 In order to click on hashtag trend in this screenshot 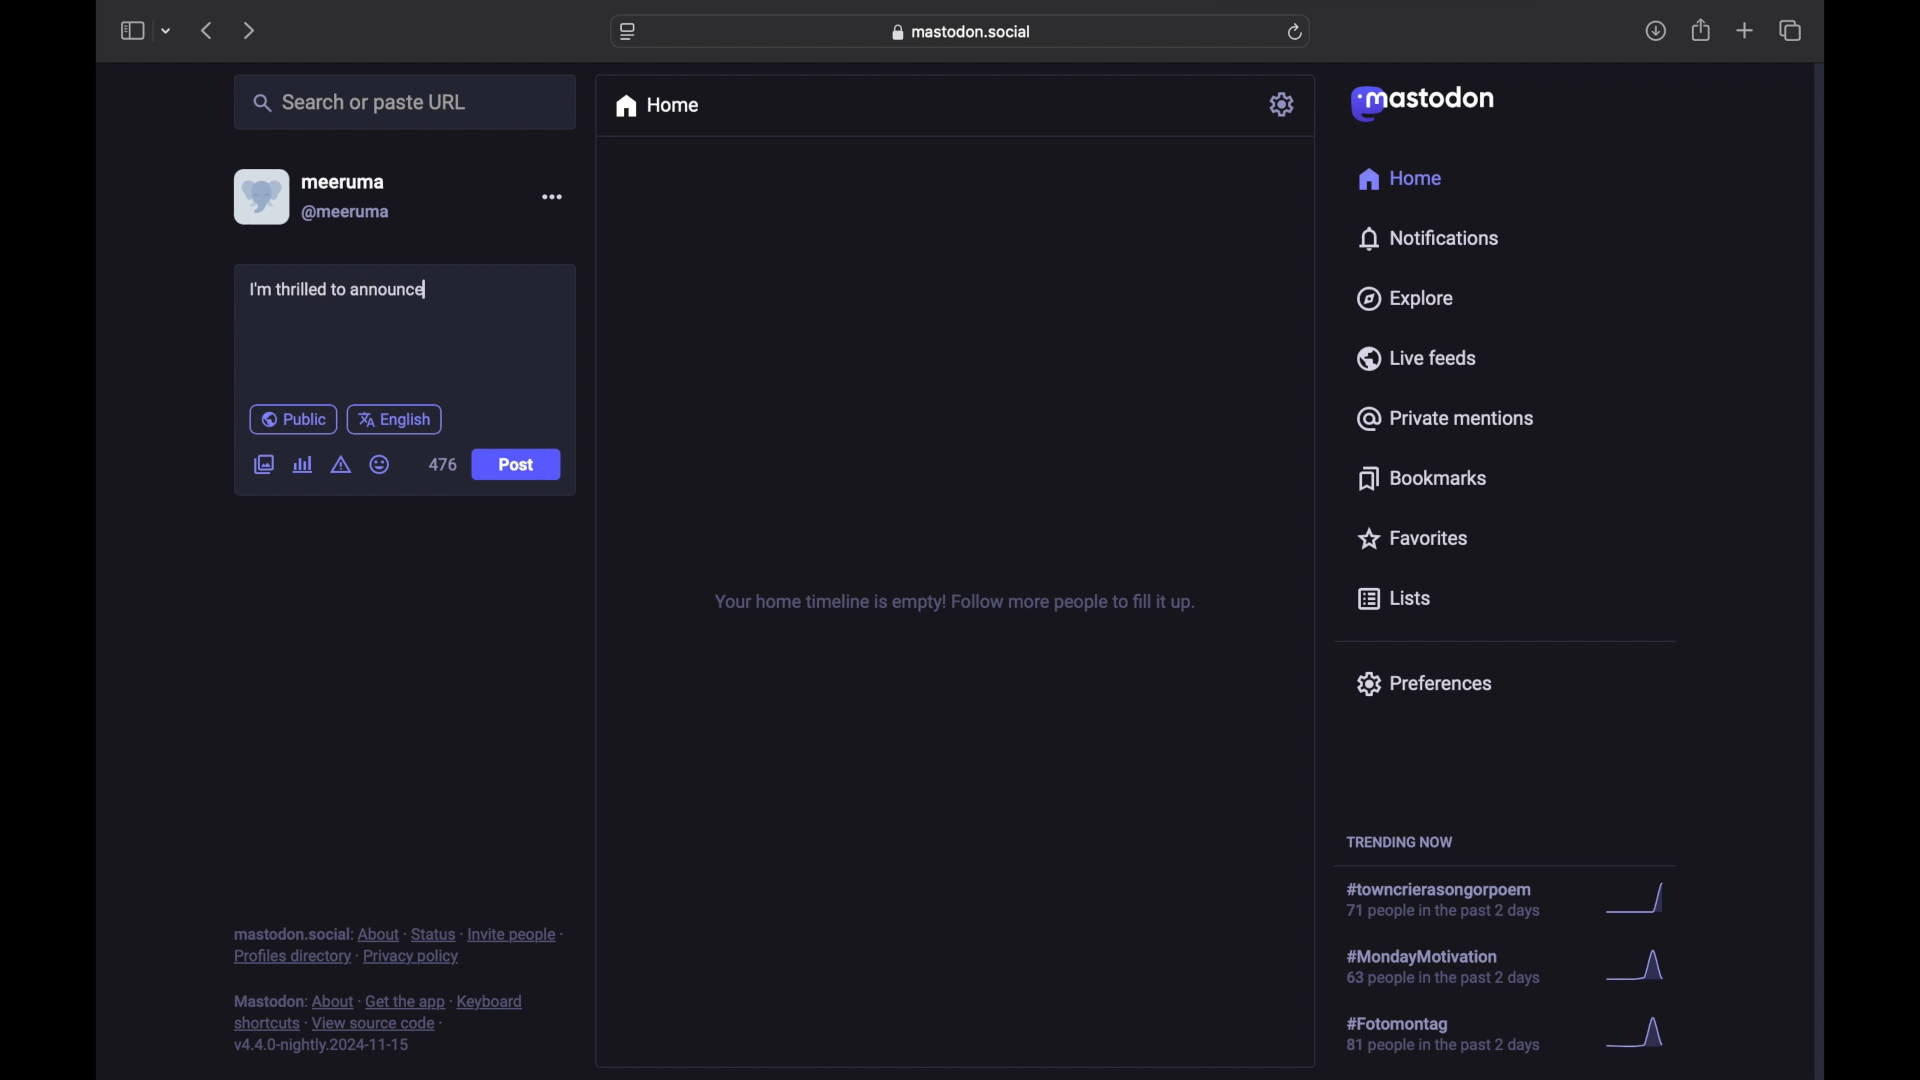, I will do `click(1457, 1032)`.